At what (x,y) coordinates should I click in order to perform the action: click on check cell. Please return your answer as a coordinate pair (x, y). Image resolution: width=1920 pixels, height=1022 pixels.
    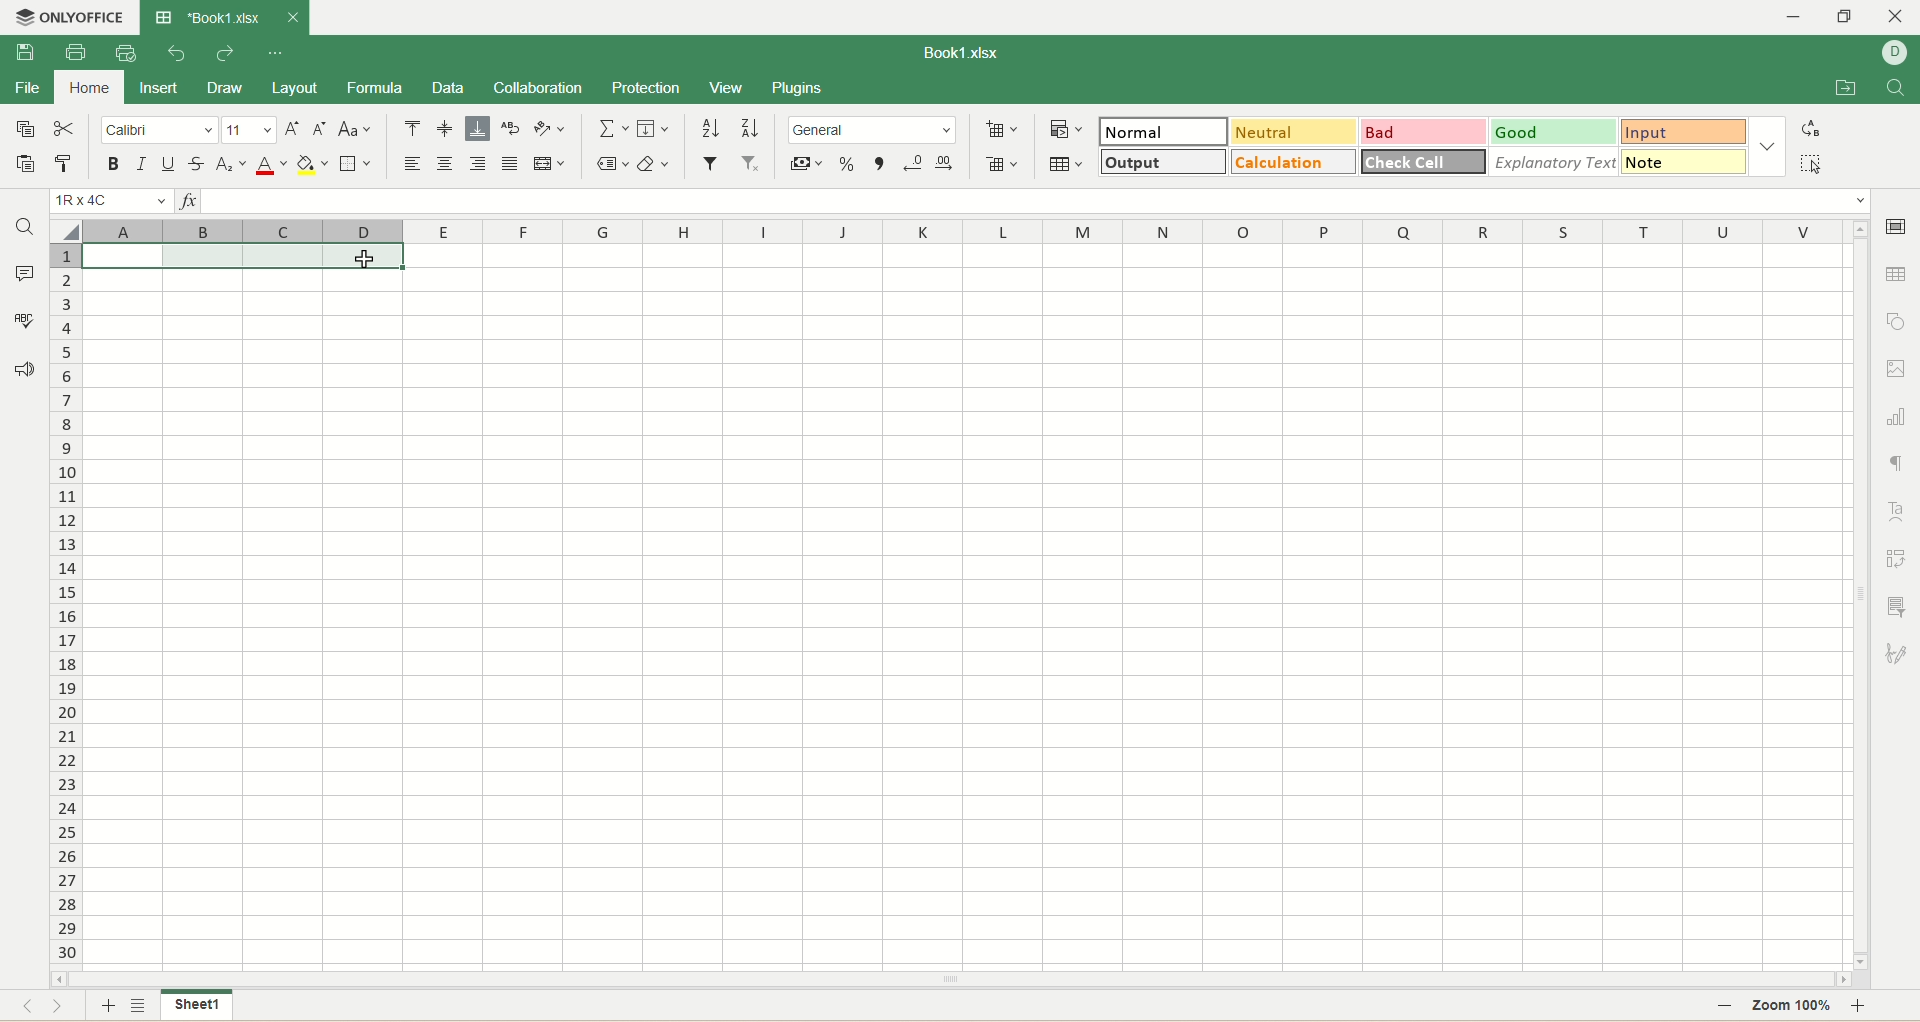
    Looking at the image, I should click on (1425, 162).